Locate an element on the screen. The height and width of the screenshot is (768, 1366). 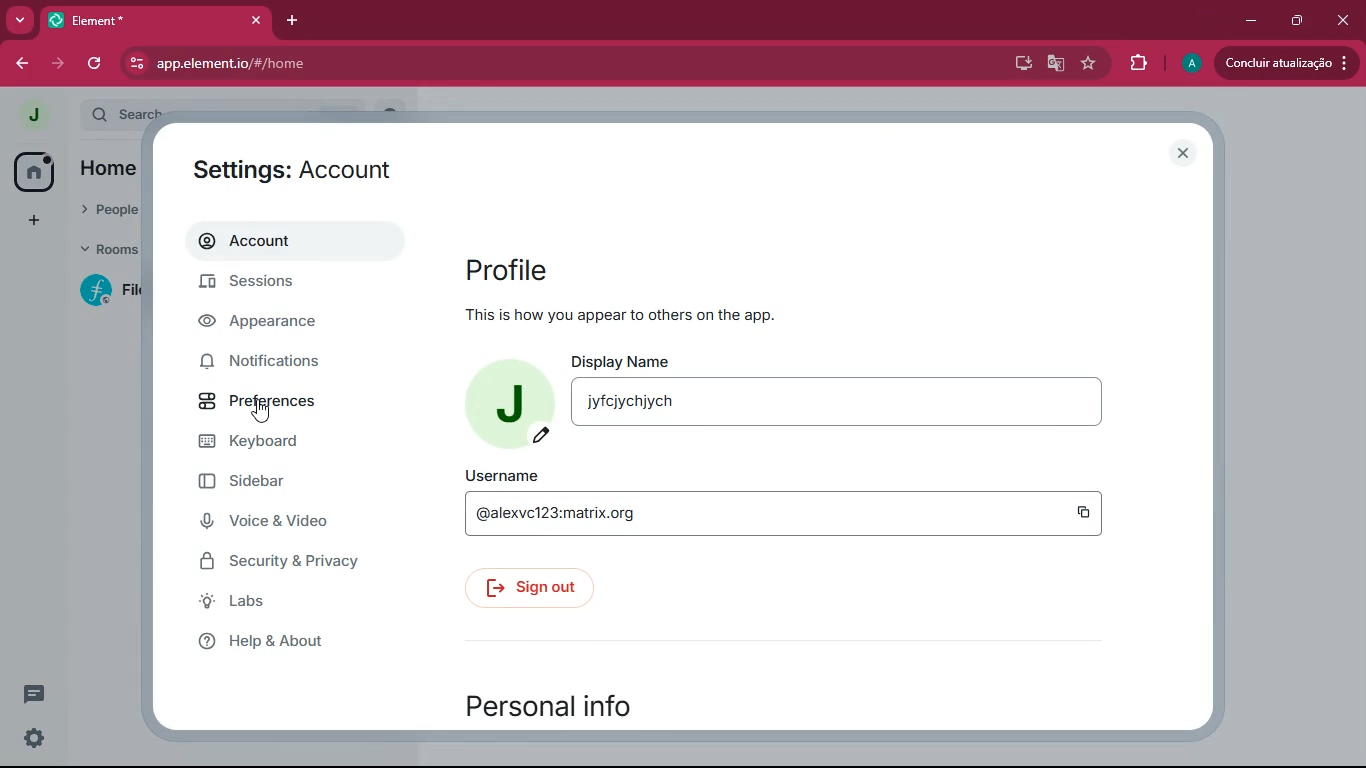
forward is located at coordinates (58, 62).